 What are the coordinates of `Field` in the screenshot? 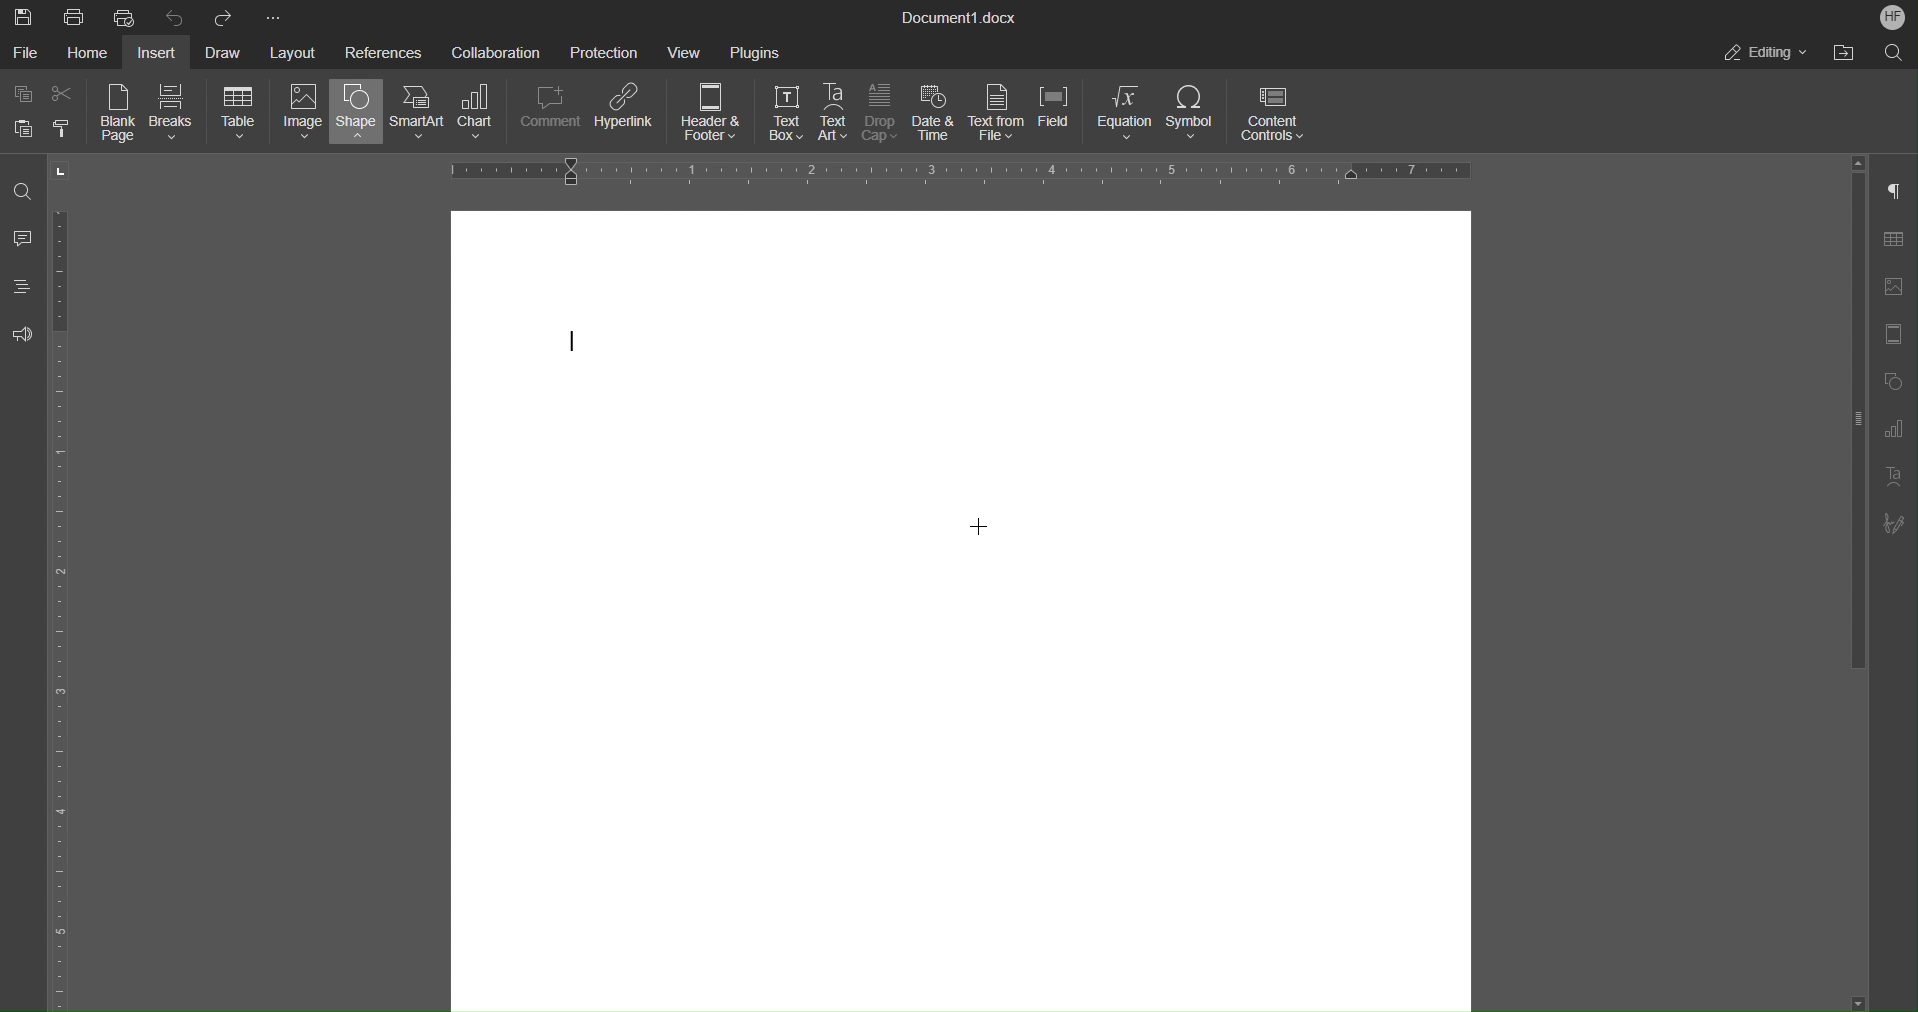 It's located at (1061, 115).